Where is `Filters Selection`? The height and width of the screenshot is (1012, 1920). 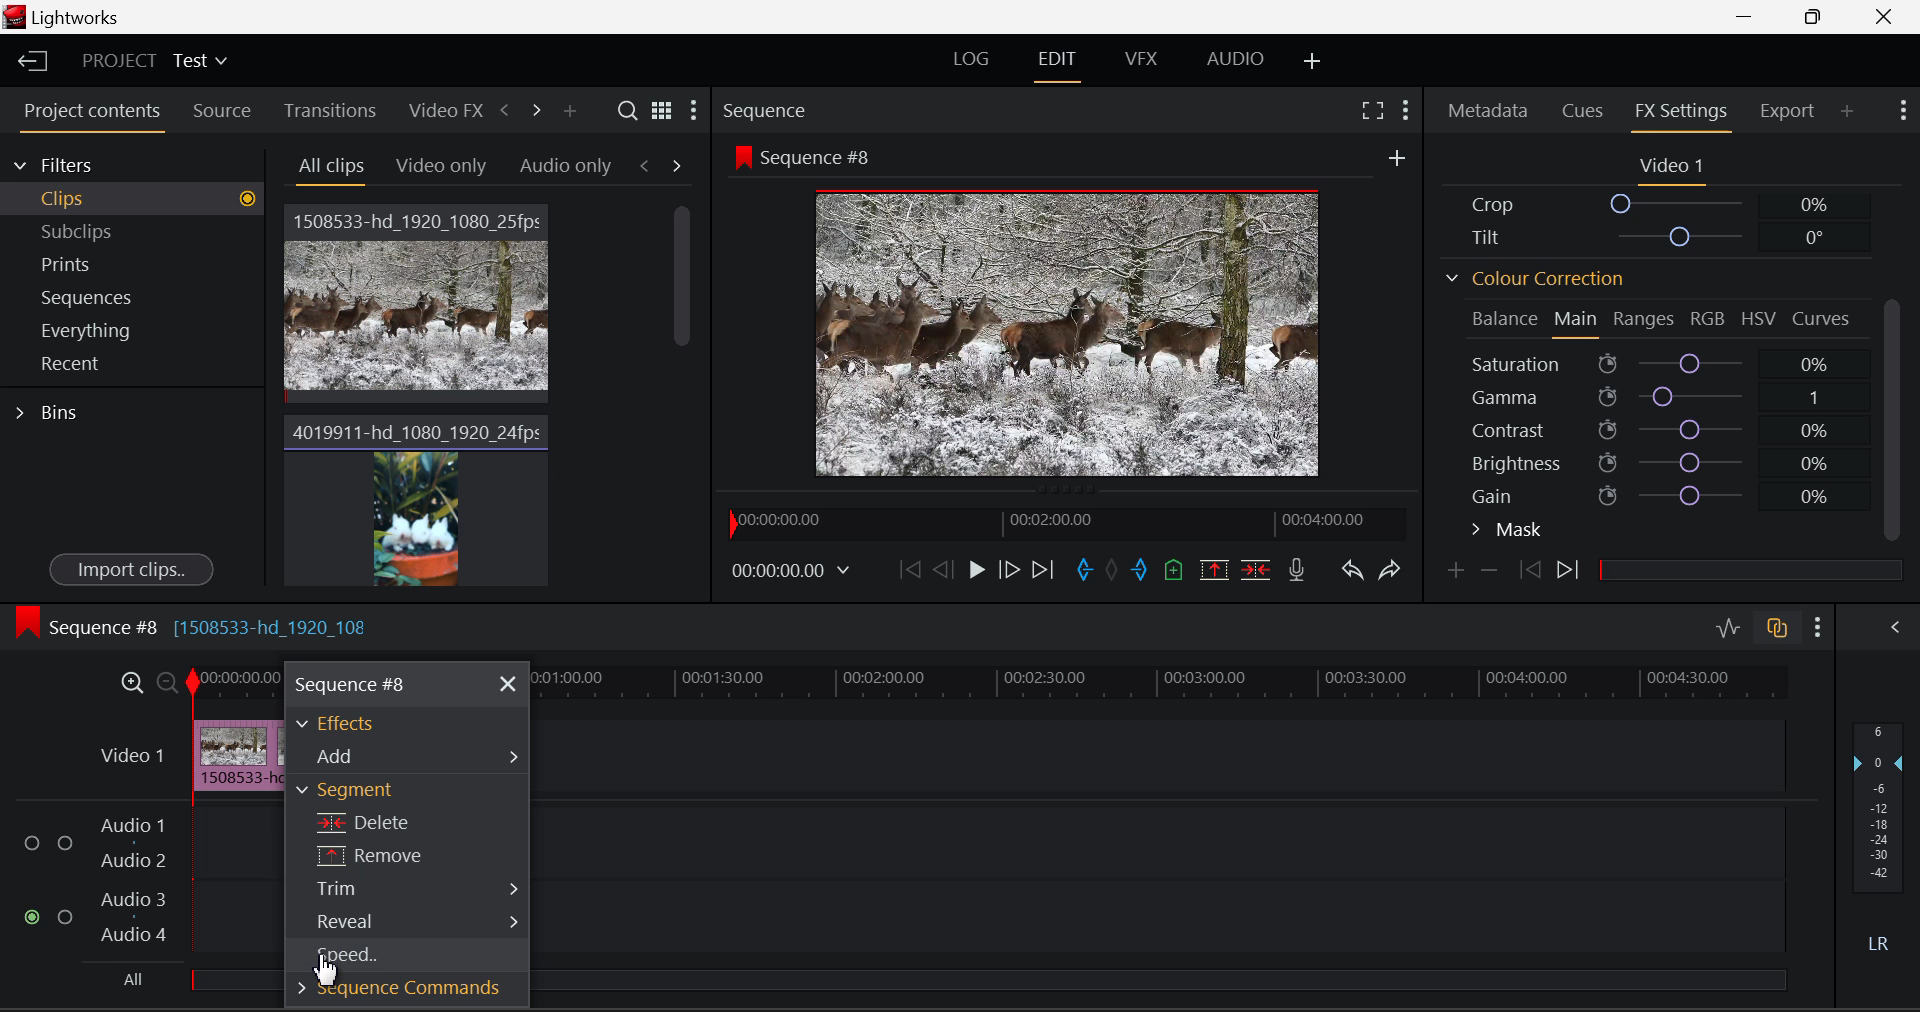 Filters Selection is located at coordinates (130, 164).